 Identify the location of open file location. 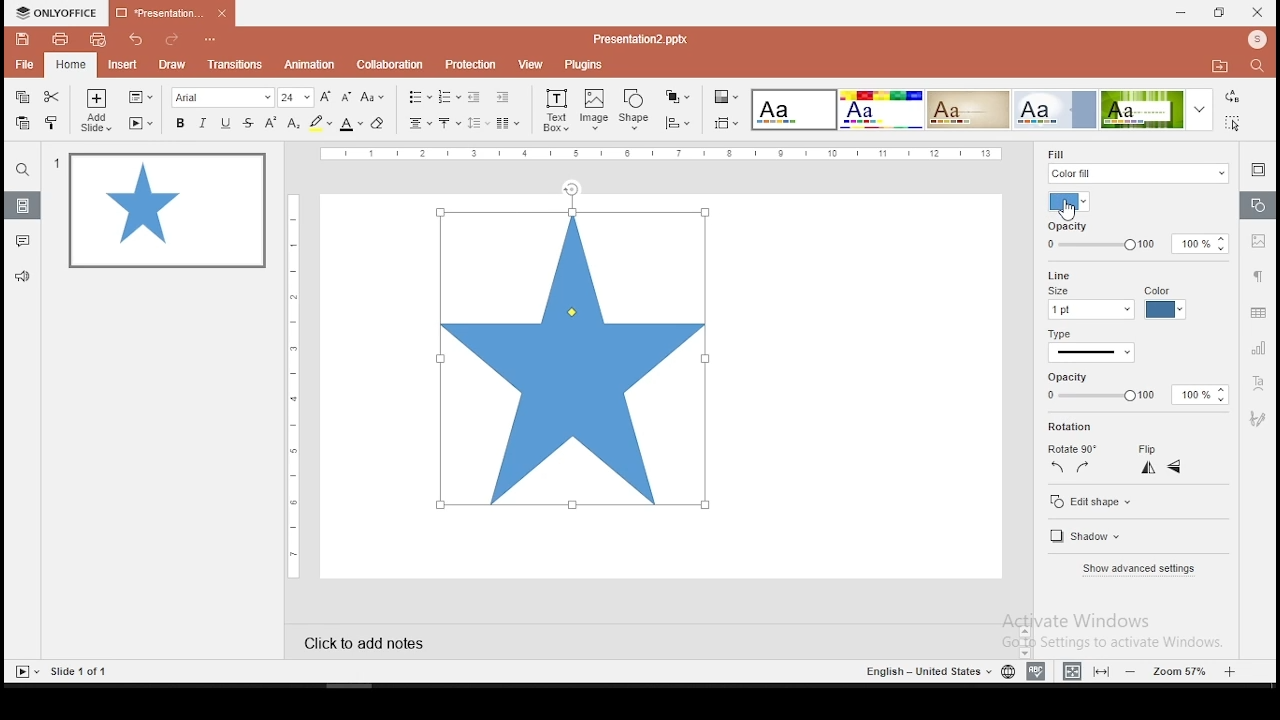
(1219, 67).